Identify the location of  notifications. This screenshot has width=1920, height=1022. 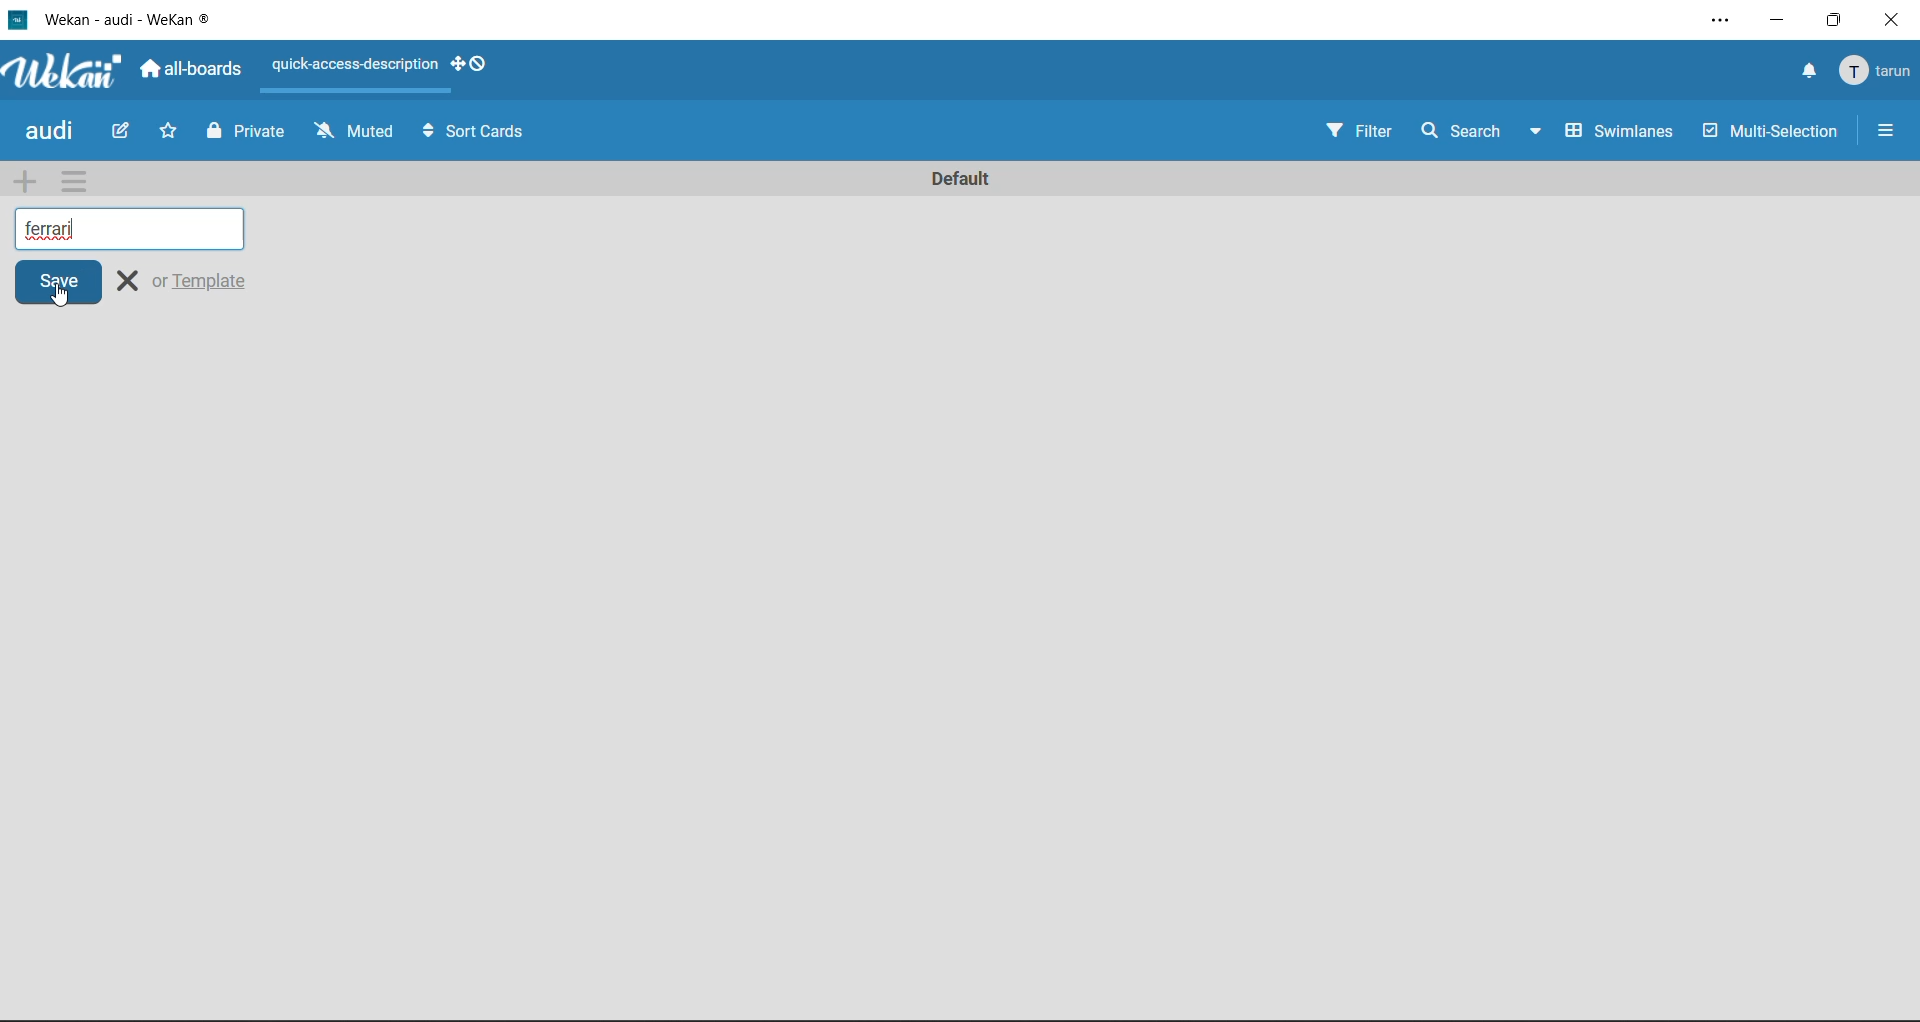
(1805, 72).